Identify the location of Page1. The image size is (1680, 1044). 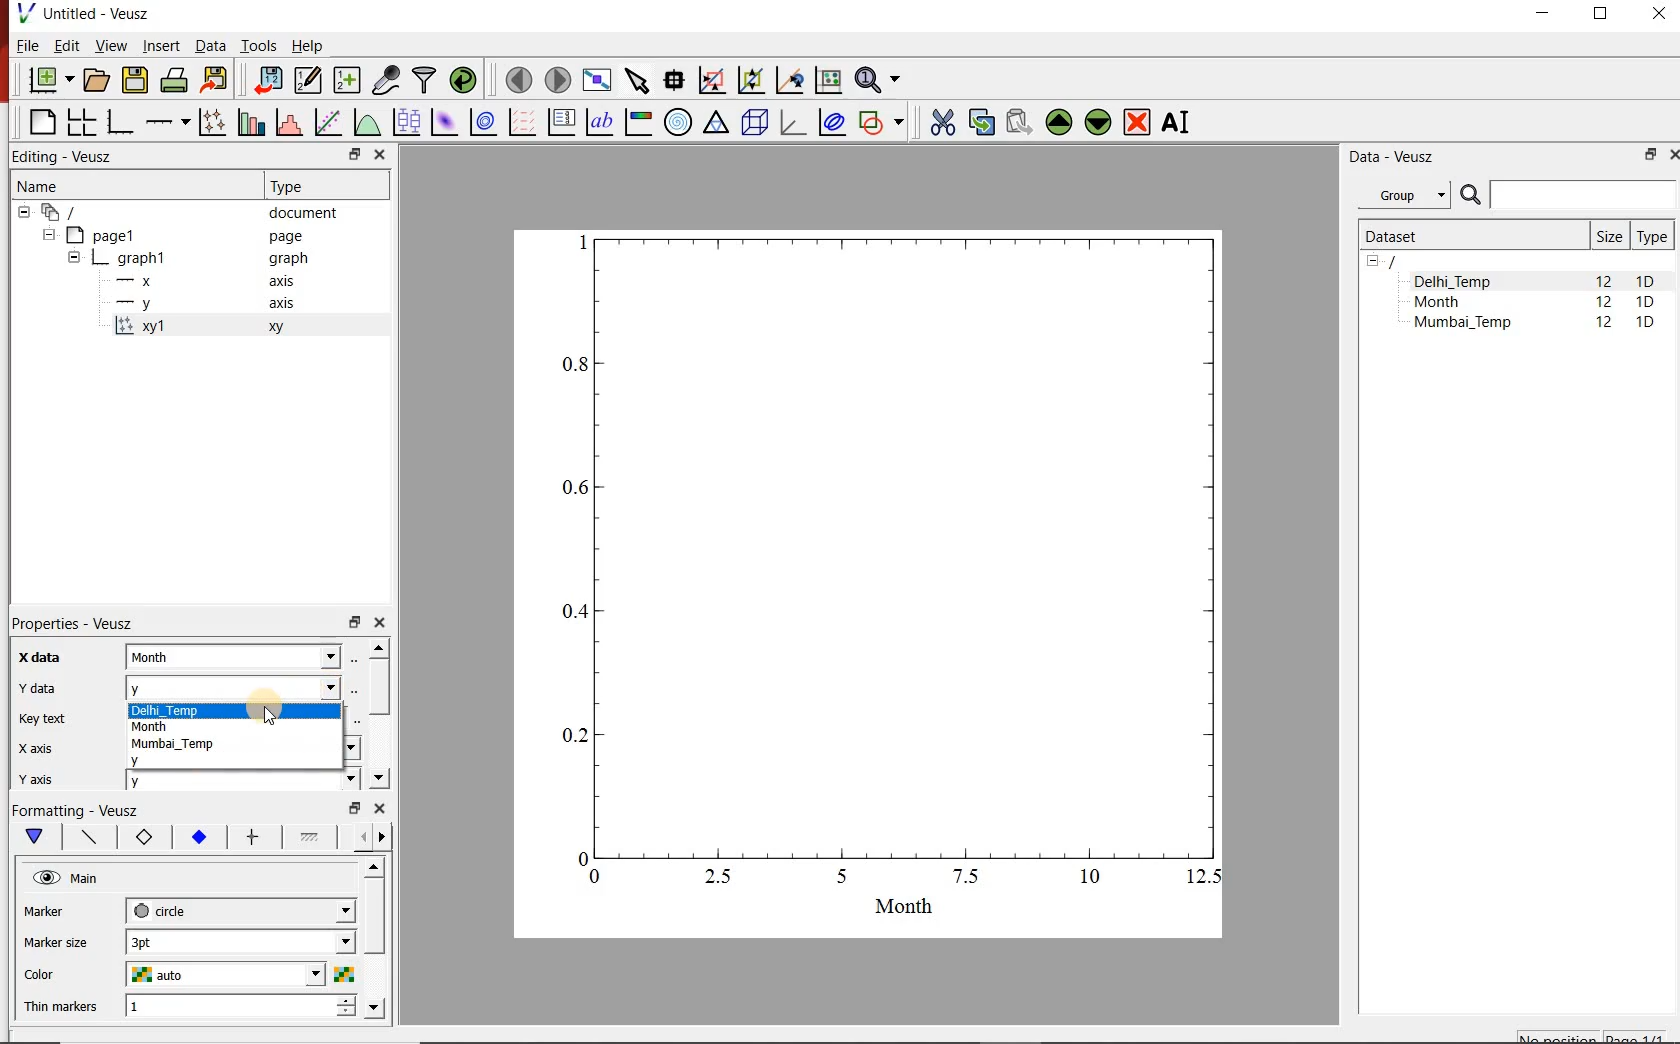
(174, 235).